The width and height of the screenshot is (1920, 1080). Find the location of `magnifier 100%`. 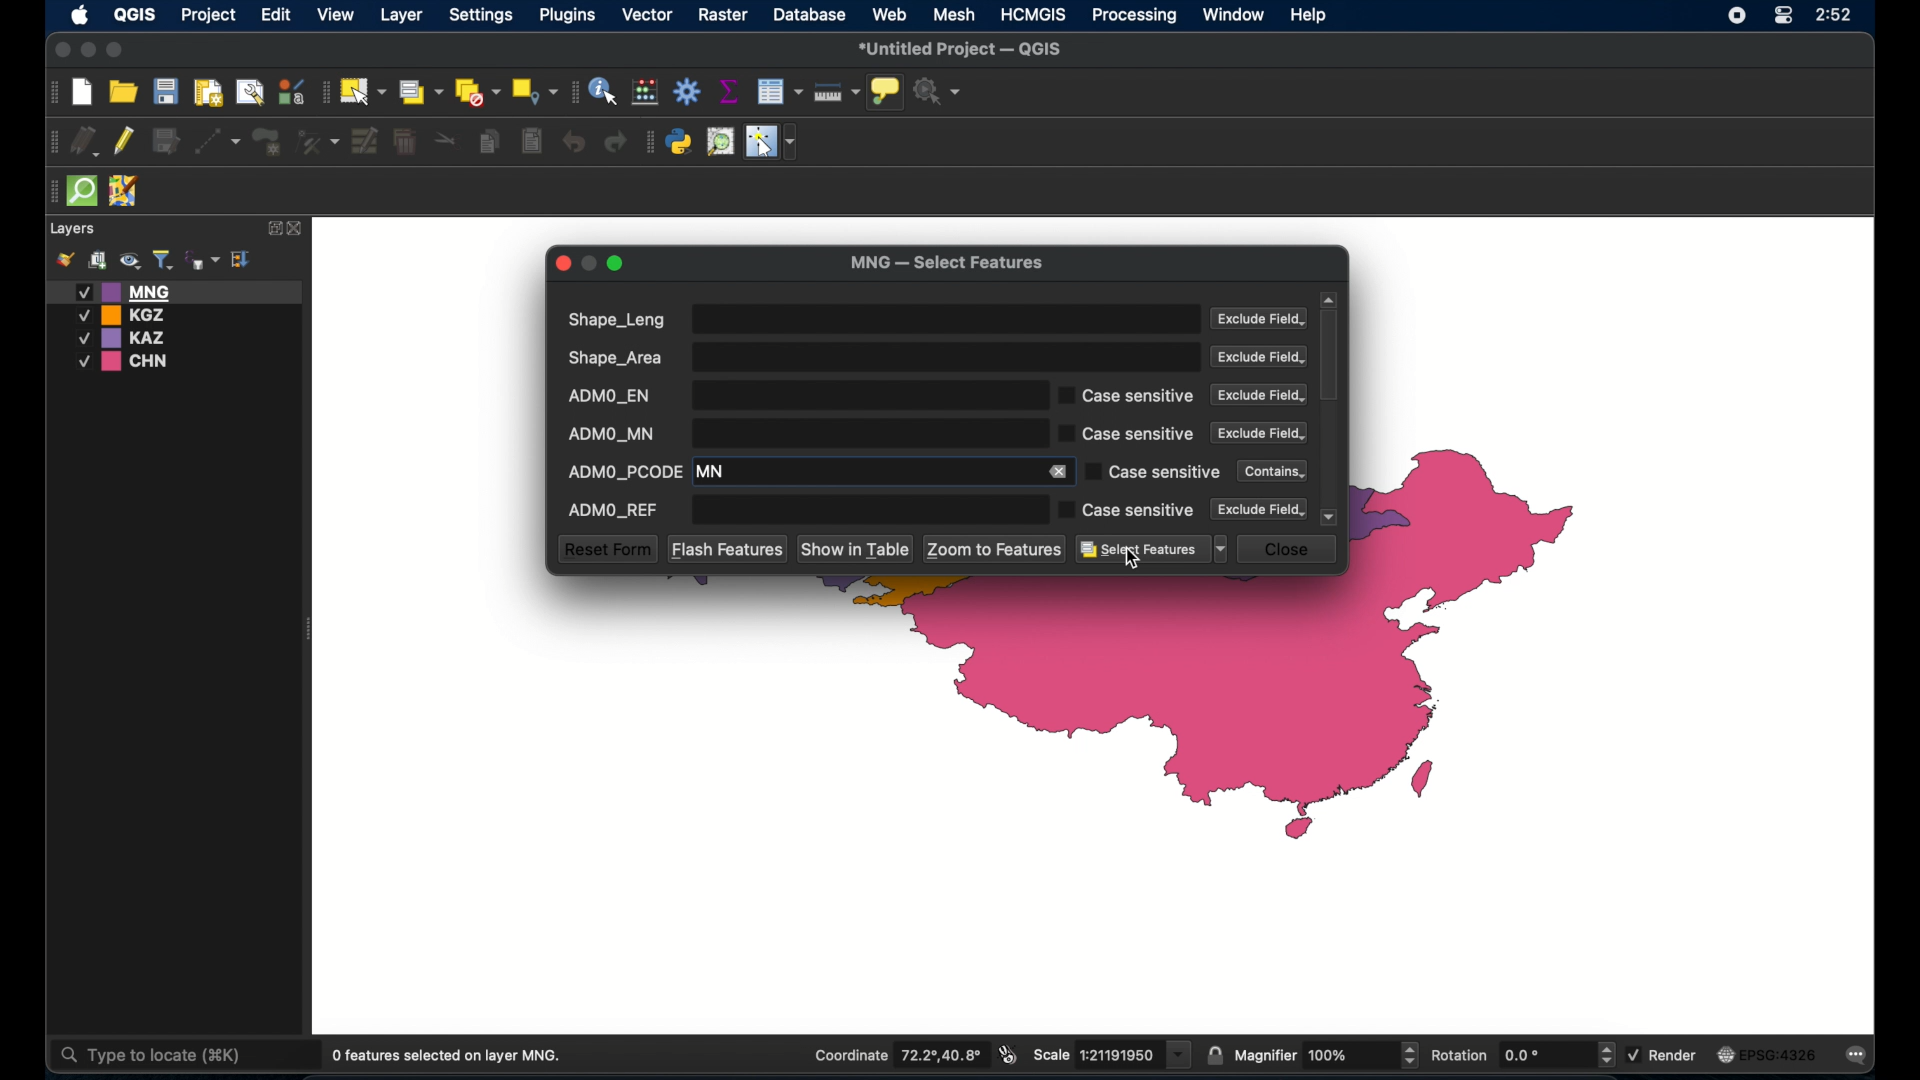

magnifier 100% is located at coordinates (1327, 1055).